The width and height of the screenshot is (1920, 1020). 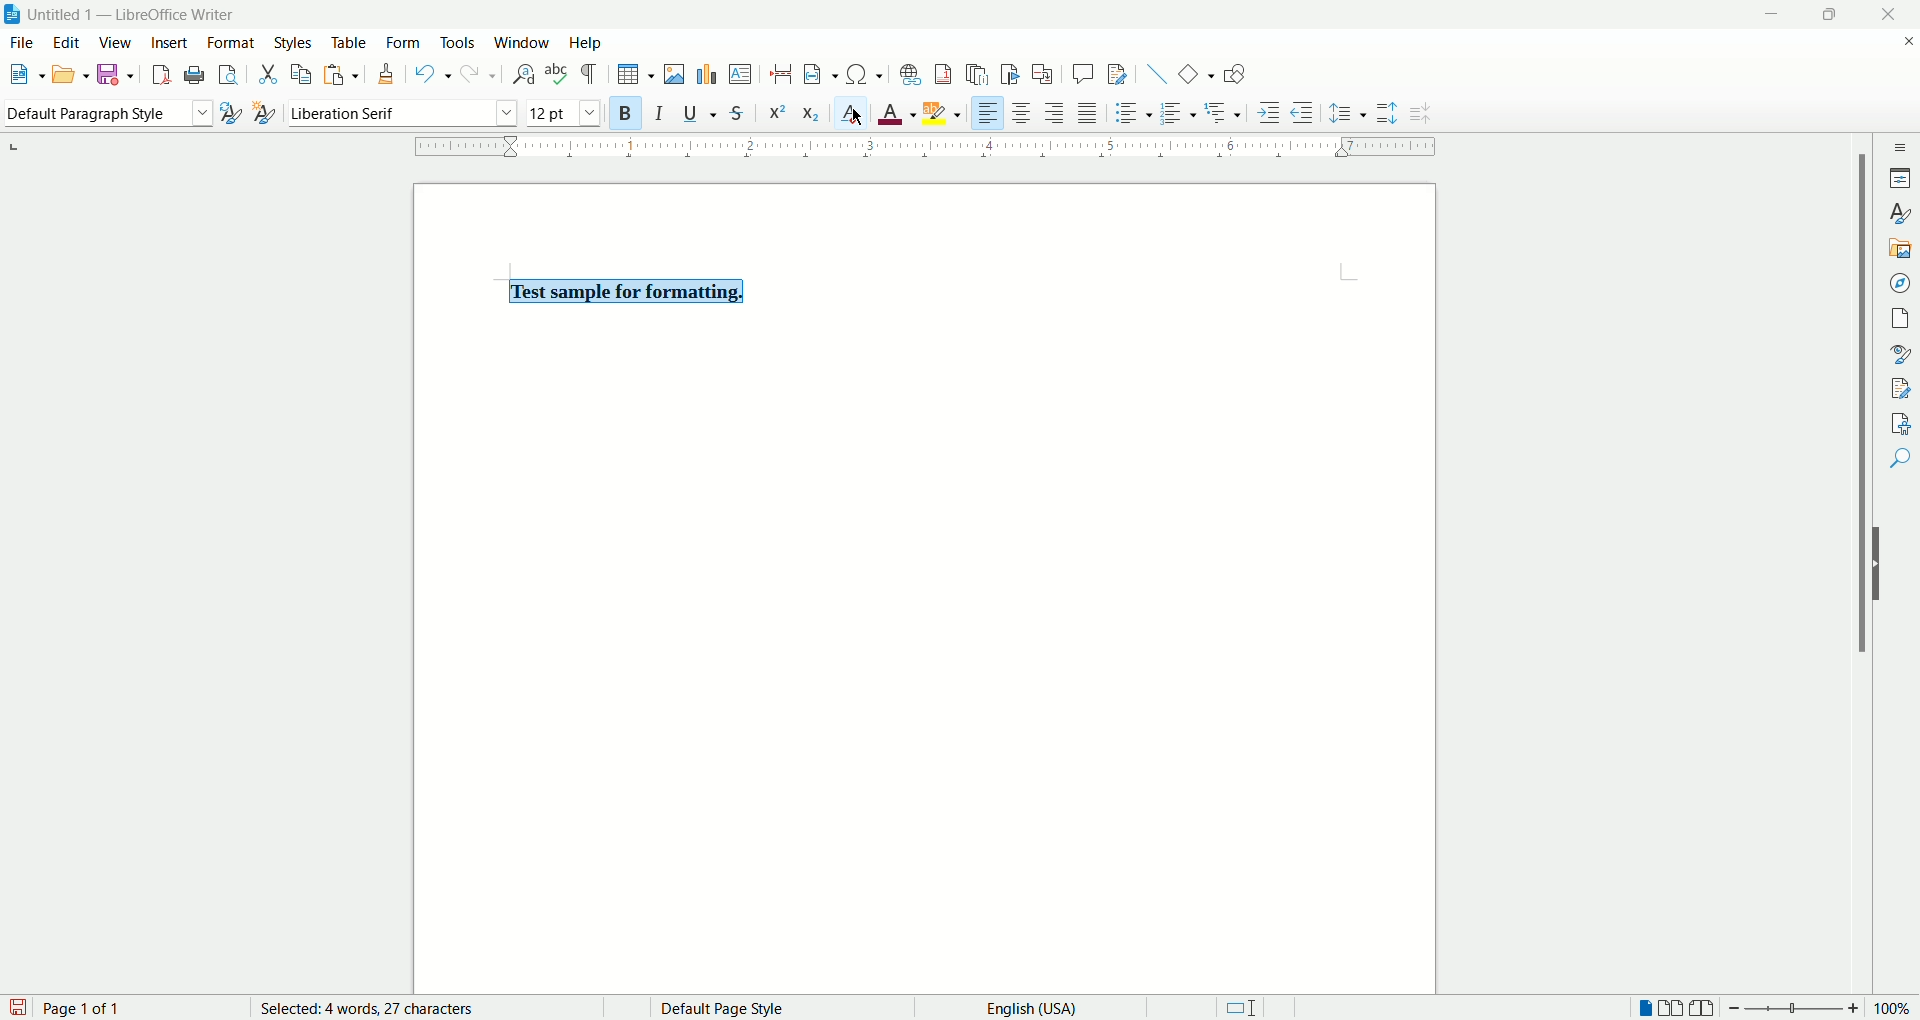 What do you see at coordinates (1639, 1008) in the screenshot?
I see `single page view` at bounding box center [1639, 1008].